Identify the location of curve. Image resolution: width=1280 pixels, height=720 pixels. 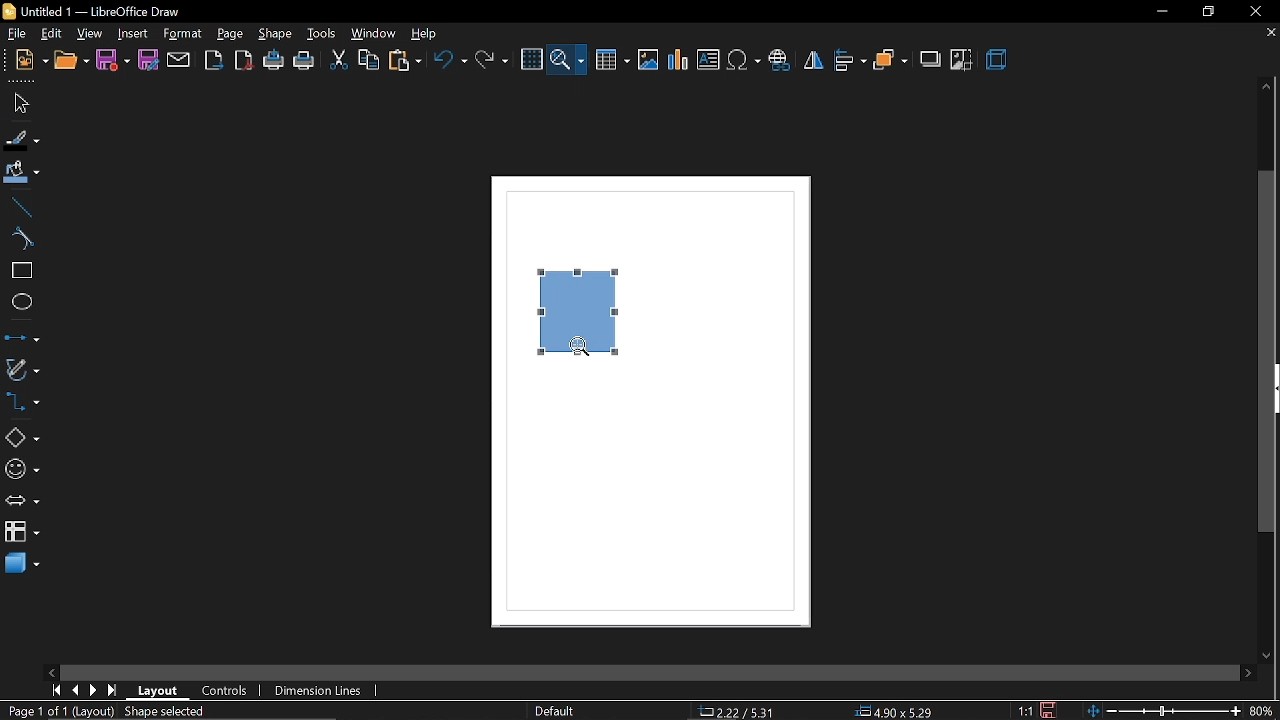
(18, 240).